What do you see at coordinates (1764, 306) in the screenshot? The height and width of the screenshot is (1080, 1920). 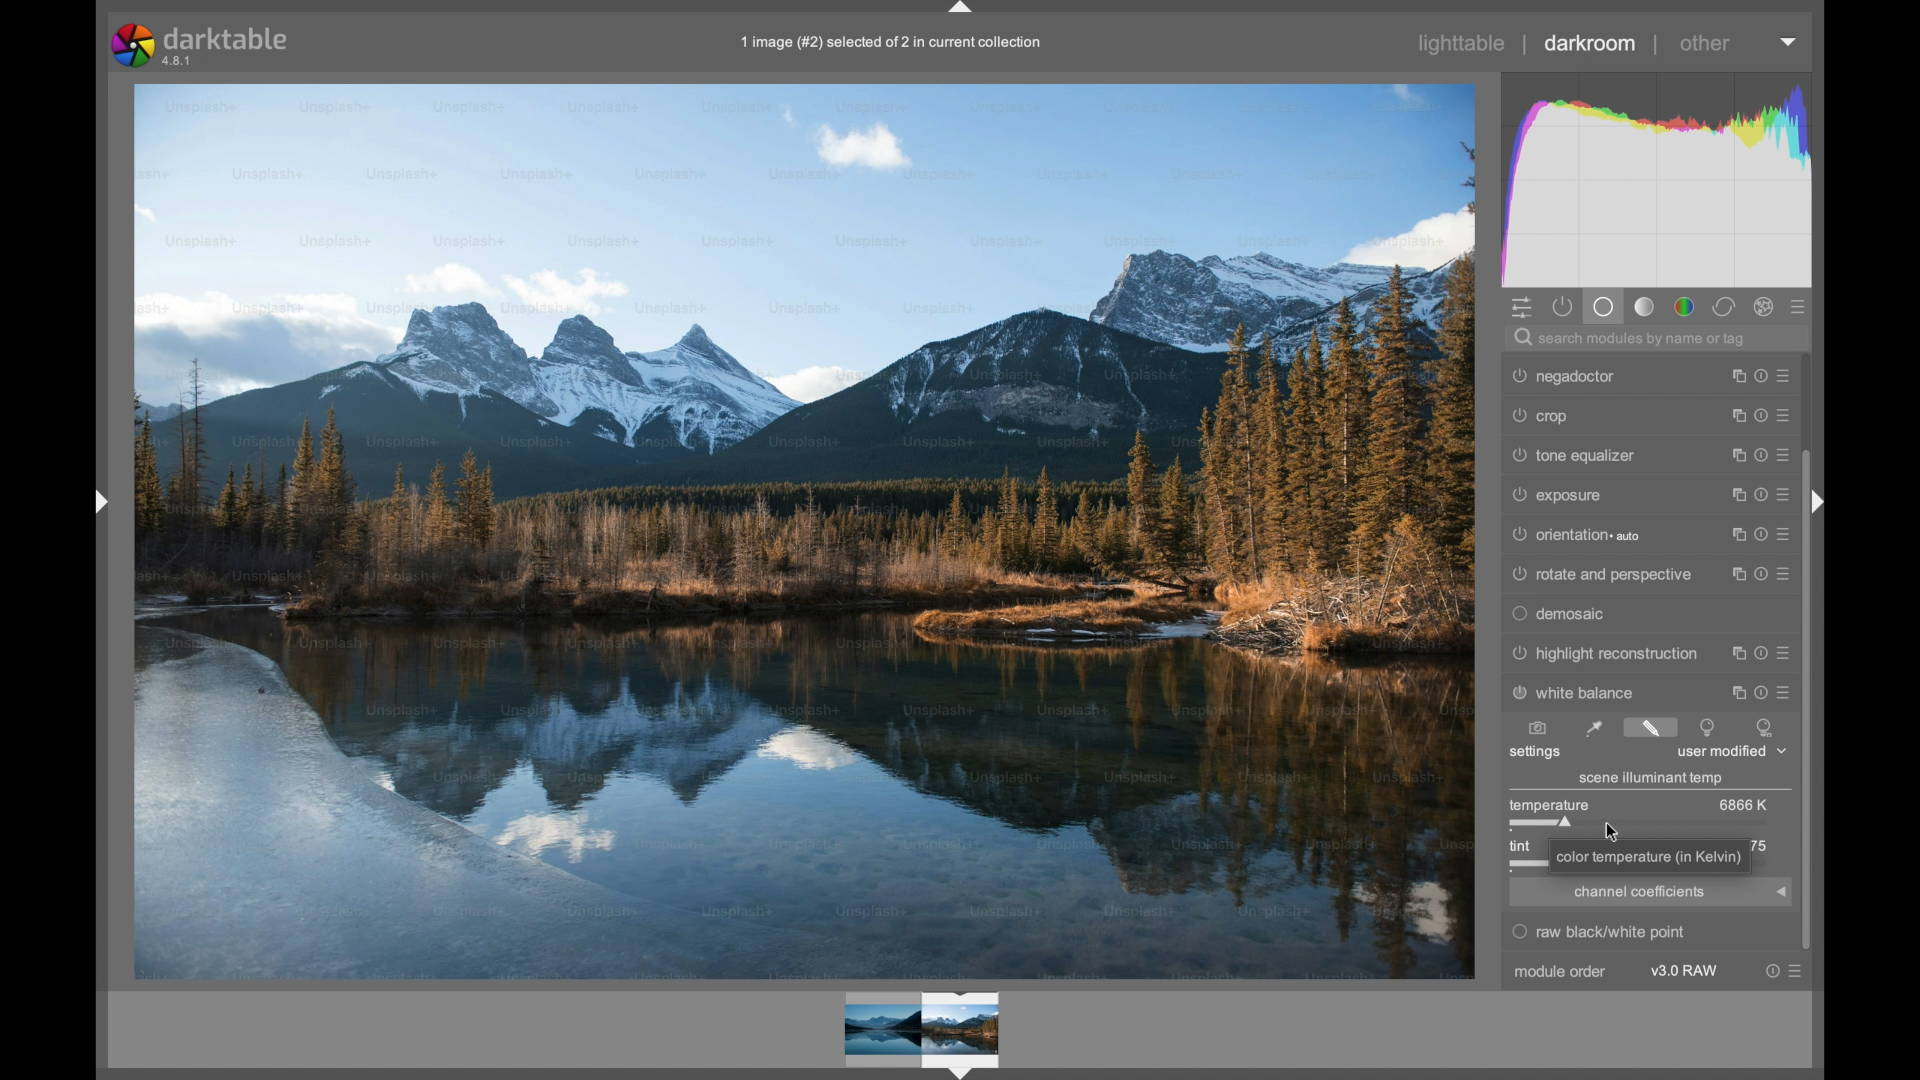 I see `effect` at bounding box center [1764, 306].